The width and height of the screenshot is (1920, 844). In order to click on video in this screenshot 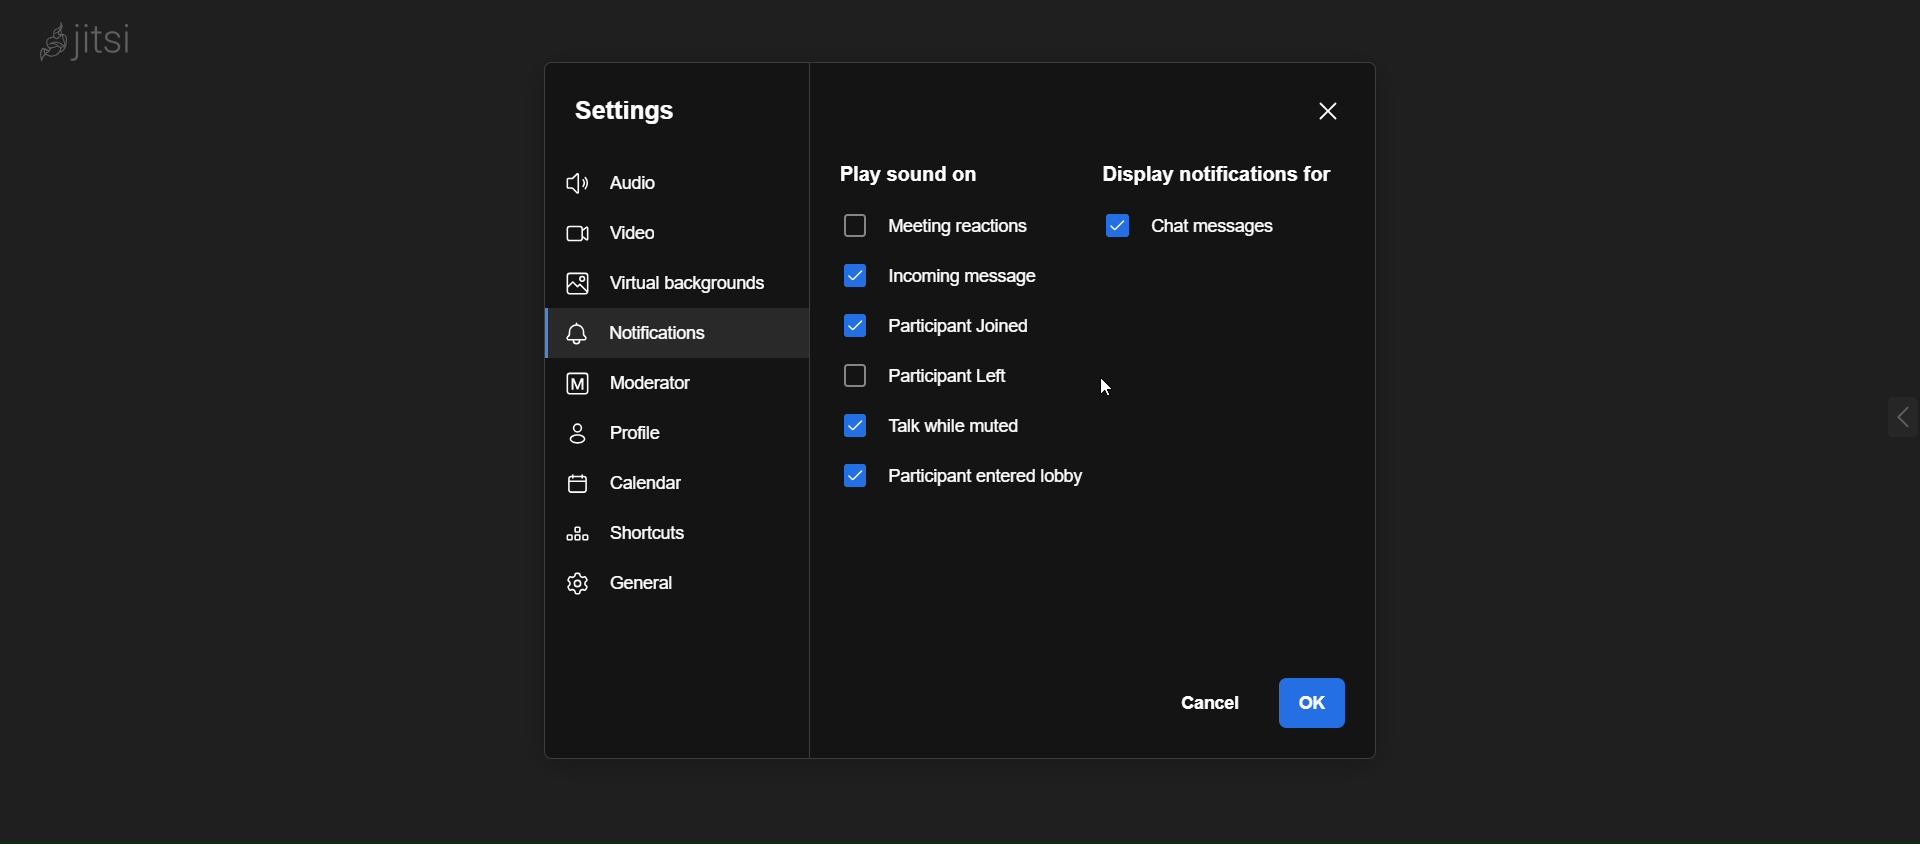, I will do `click(620, 233)`.